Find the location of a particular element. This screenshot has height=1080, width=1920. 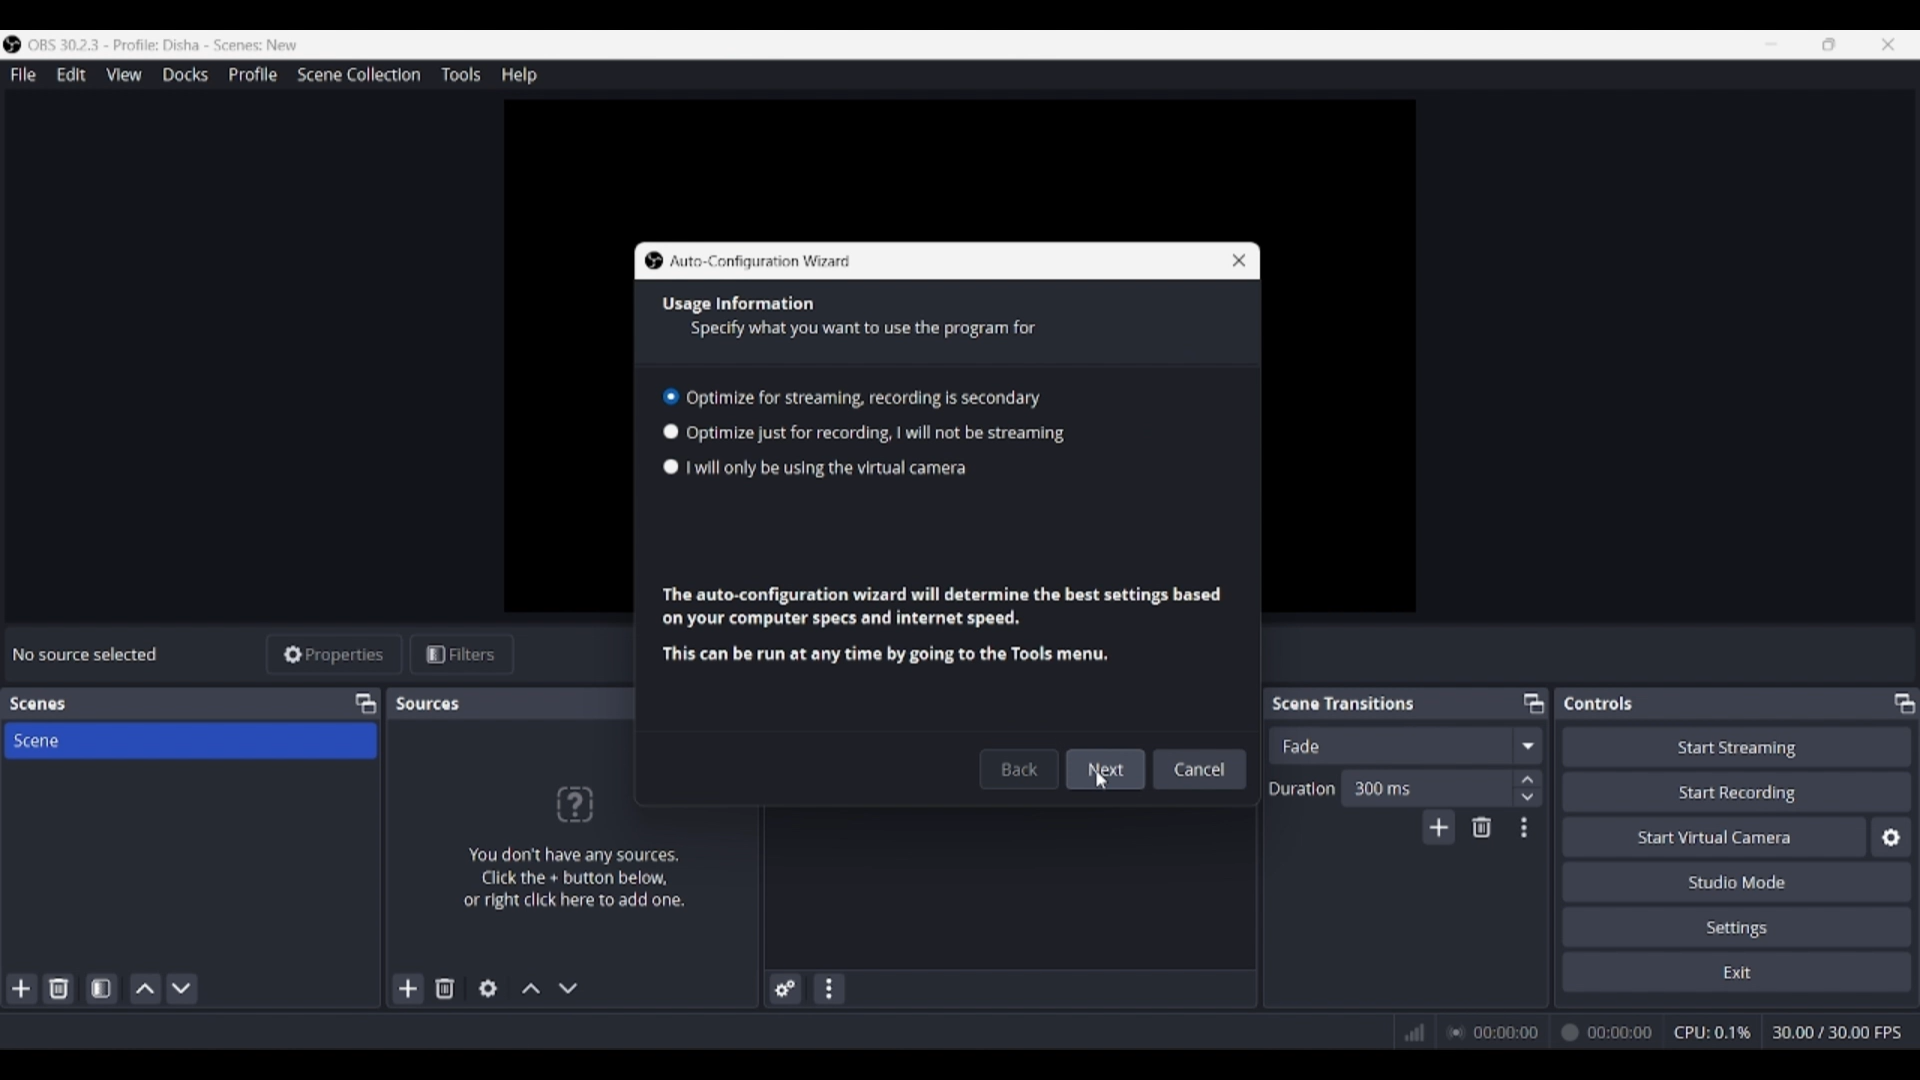

Help menu is located at coordinates (519, 75).